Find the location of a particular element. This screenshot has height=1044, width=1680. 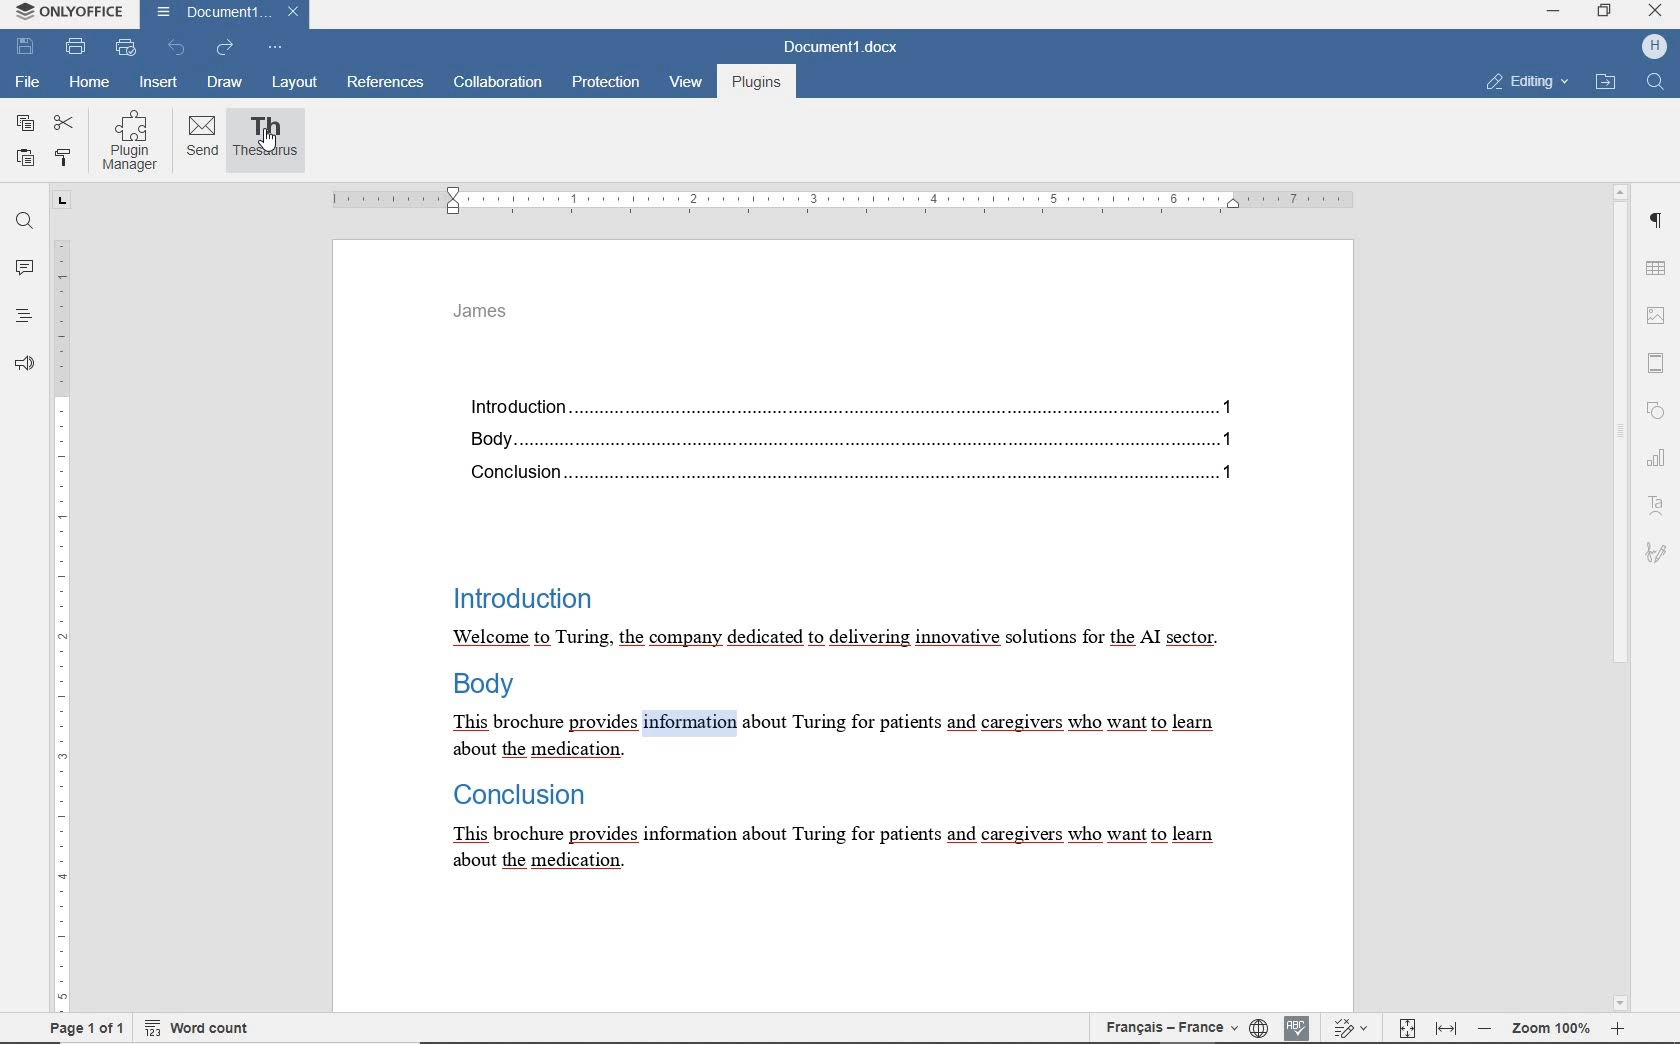

PAGE 1 OF 1 is located at coordinates (83, 1029).